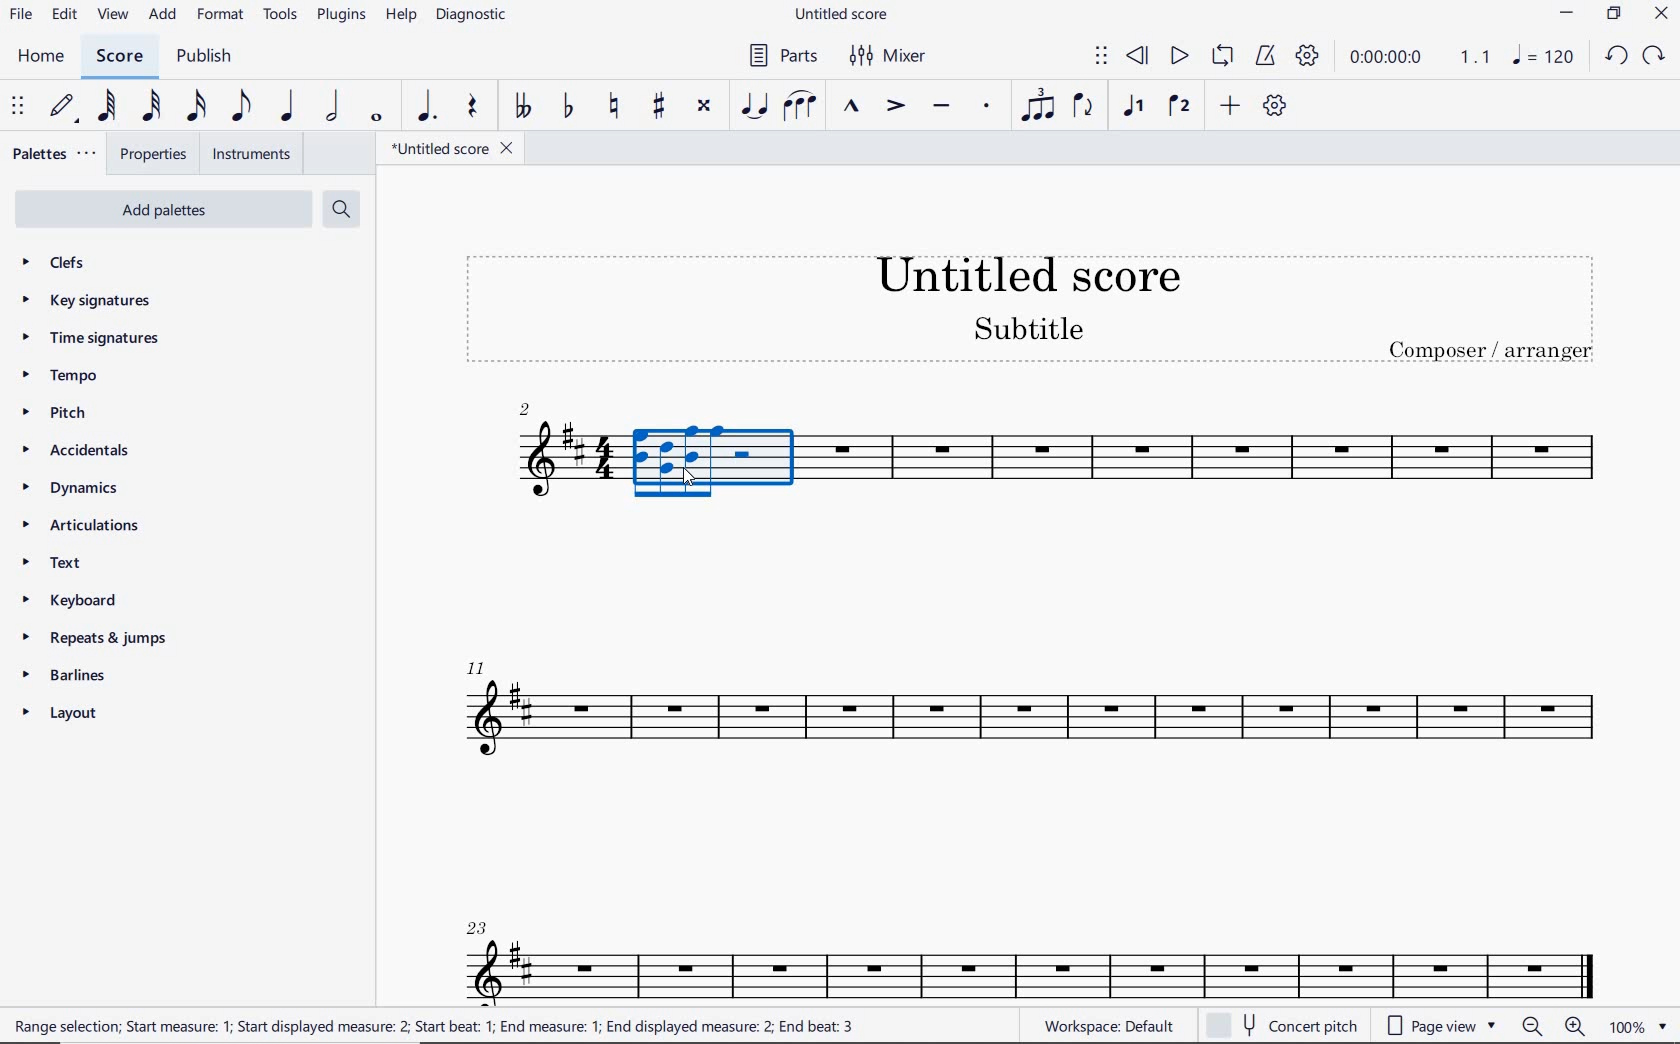  I want to click on REWIND, so click(1138, 57).